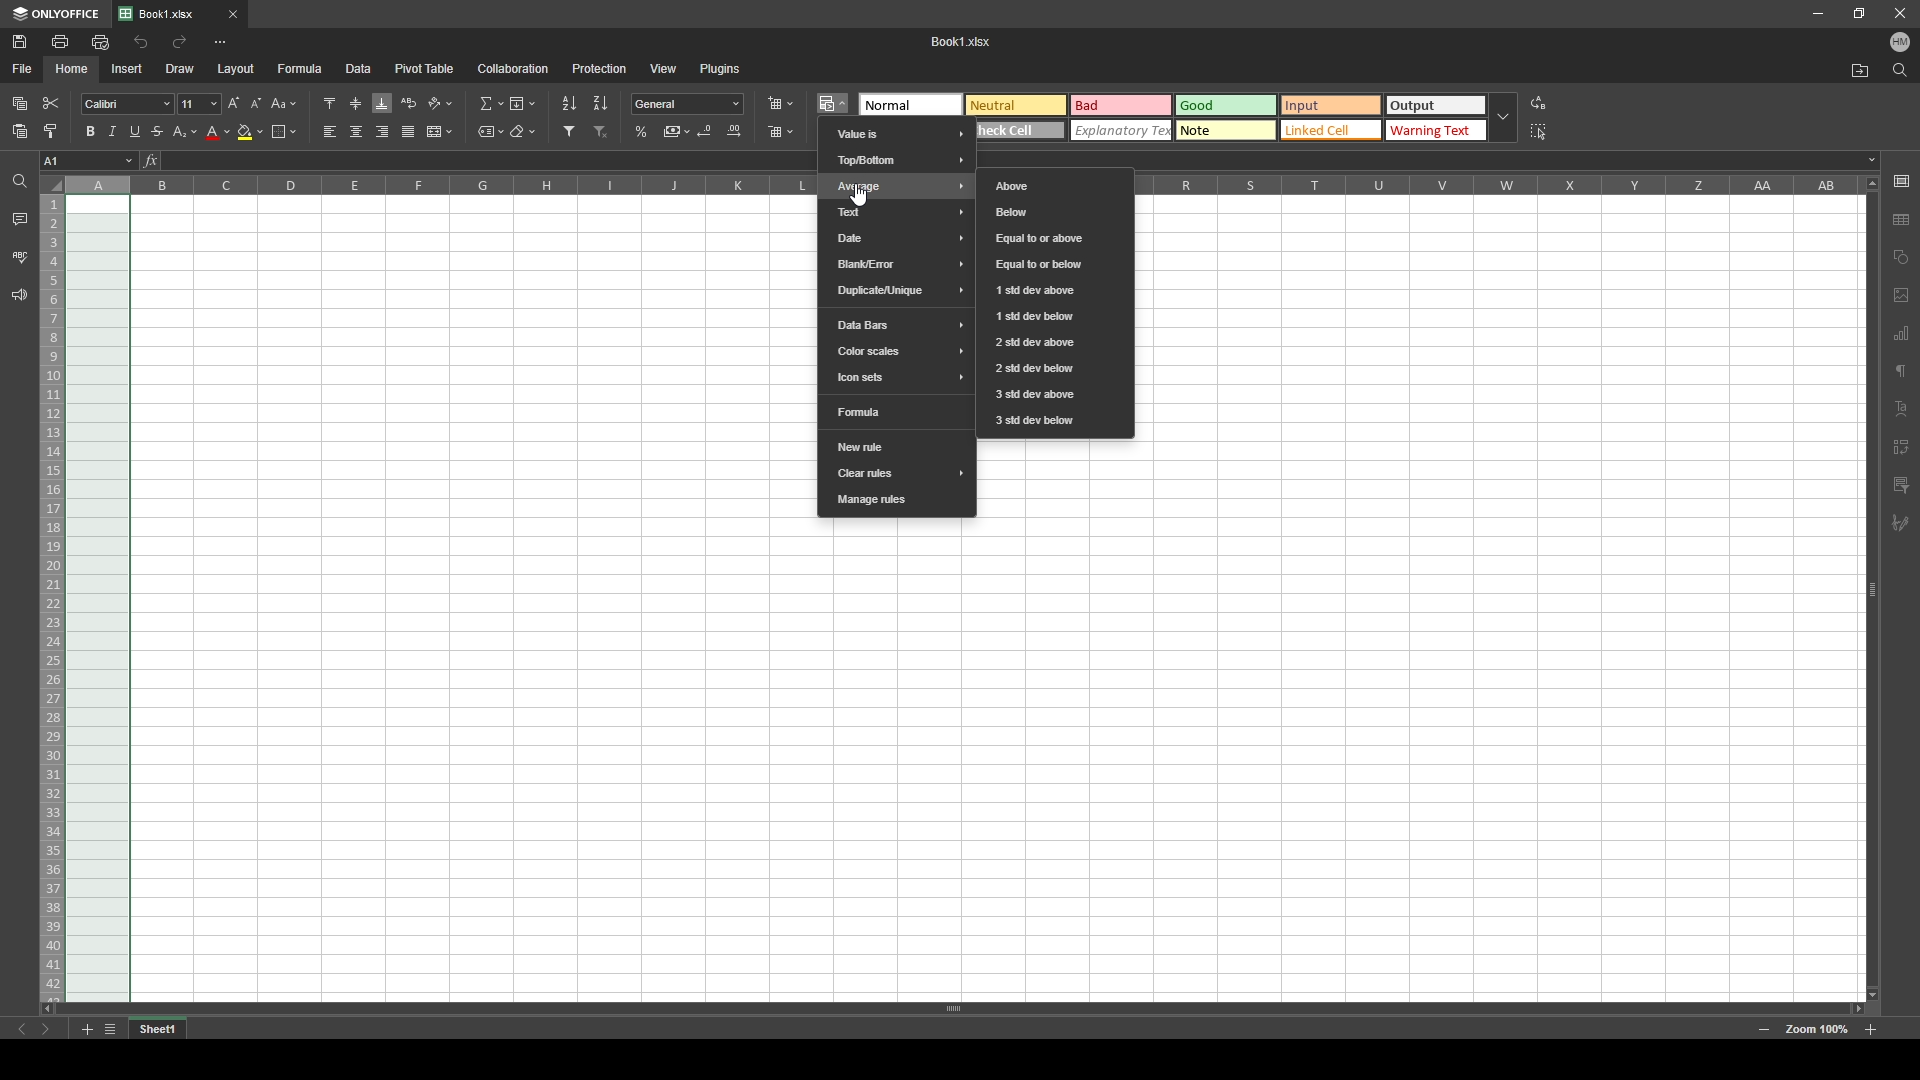  What do you see at coordinates (440, 104) in the screenshot?
I see `orientation` at bounding box center [440, 104].